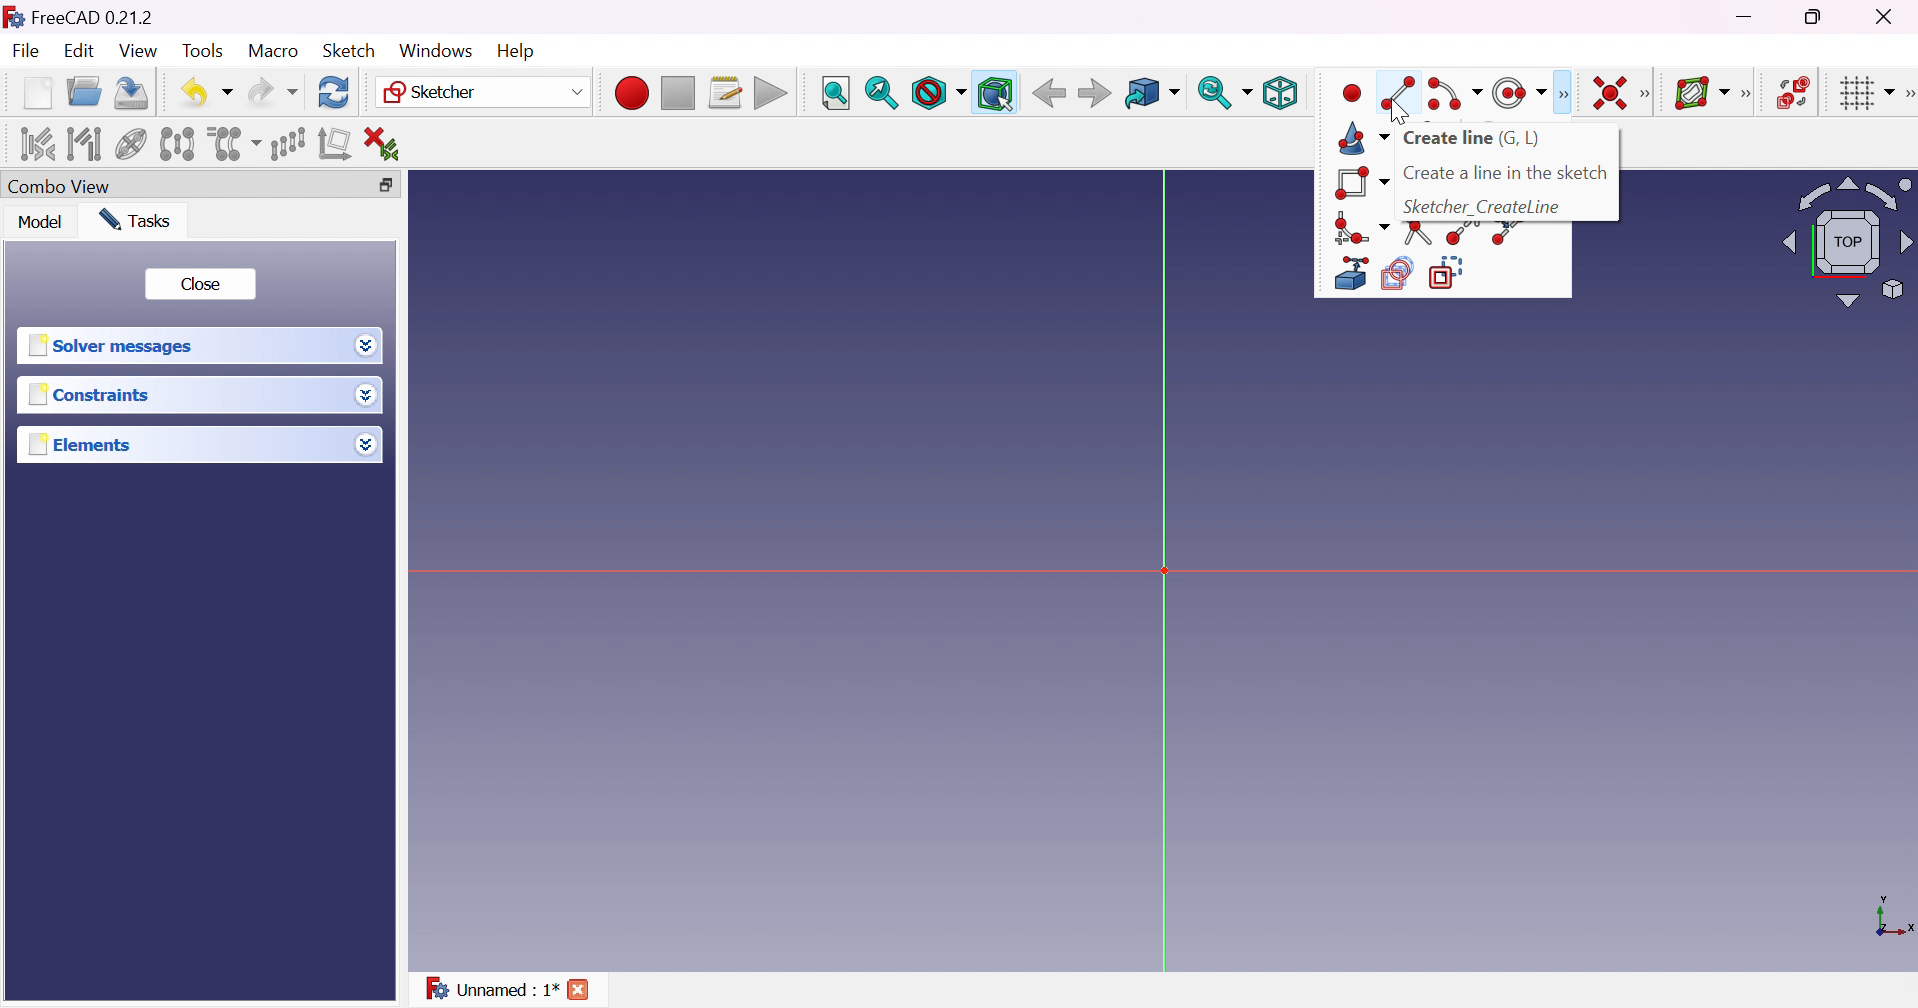 Image resolution: width=1918 pixels, height=1008 pixels. Describe the element at coordinates (388, 143) in the screenshot. I see `Delete all constraints` at that location.